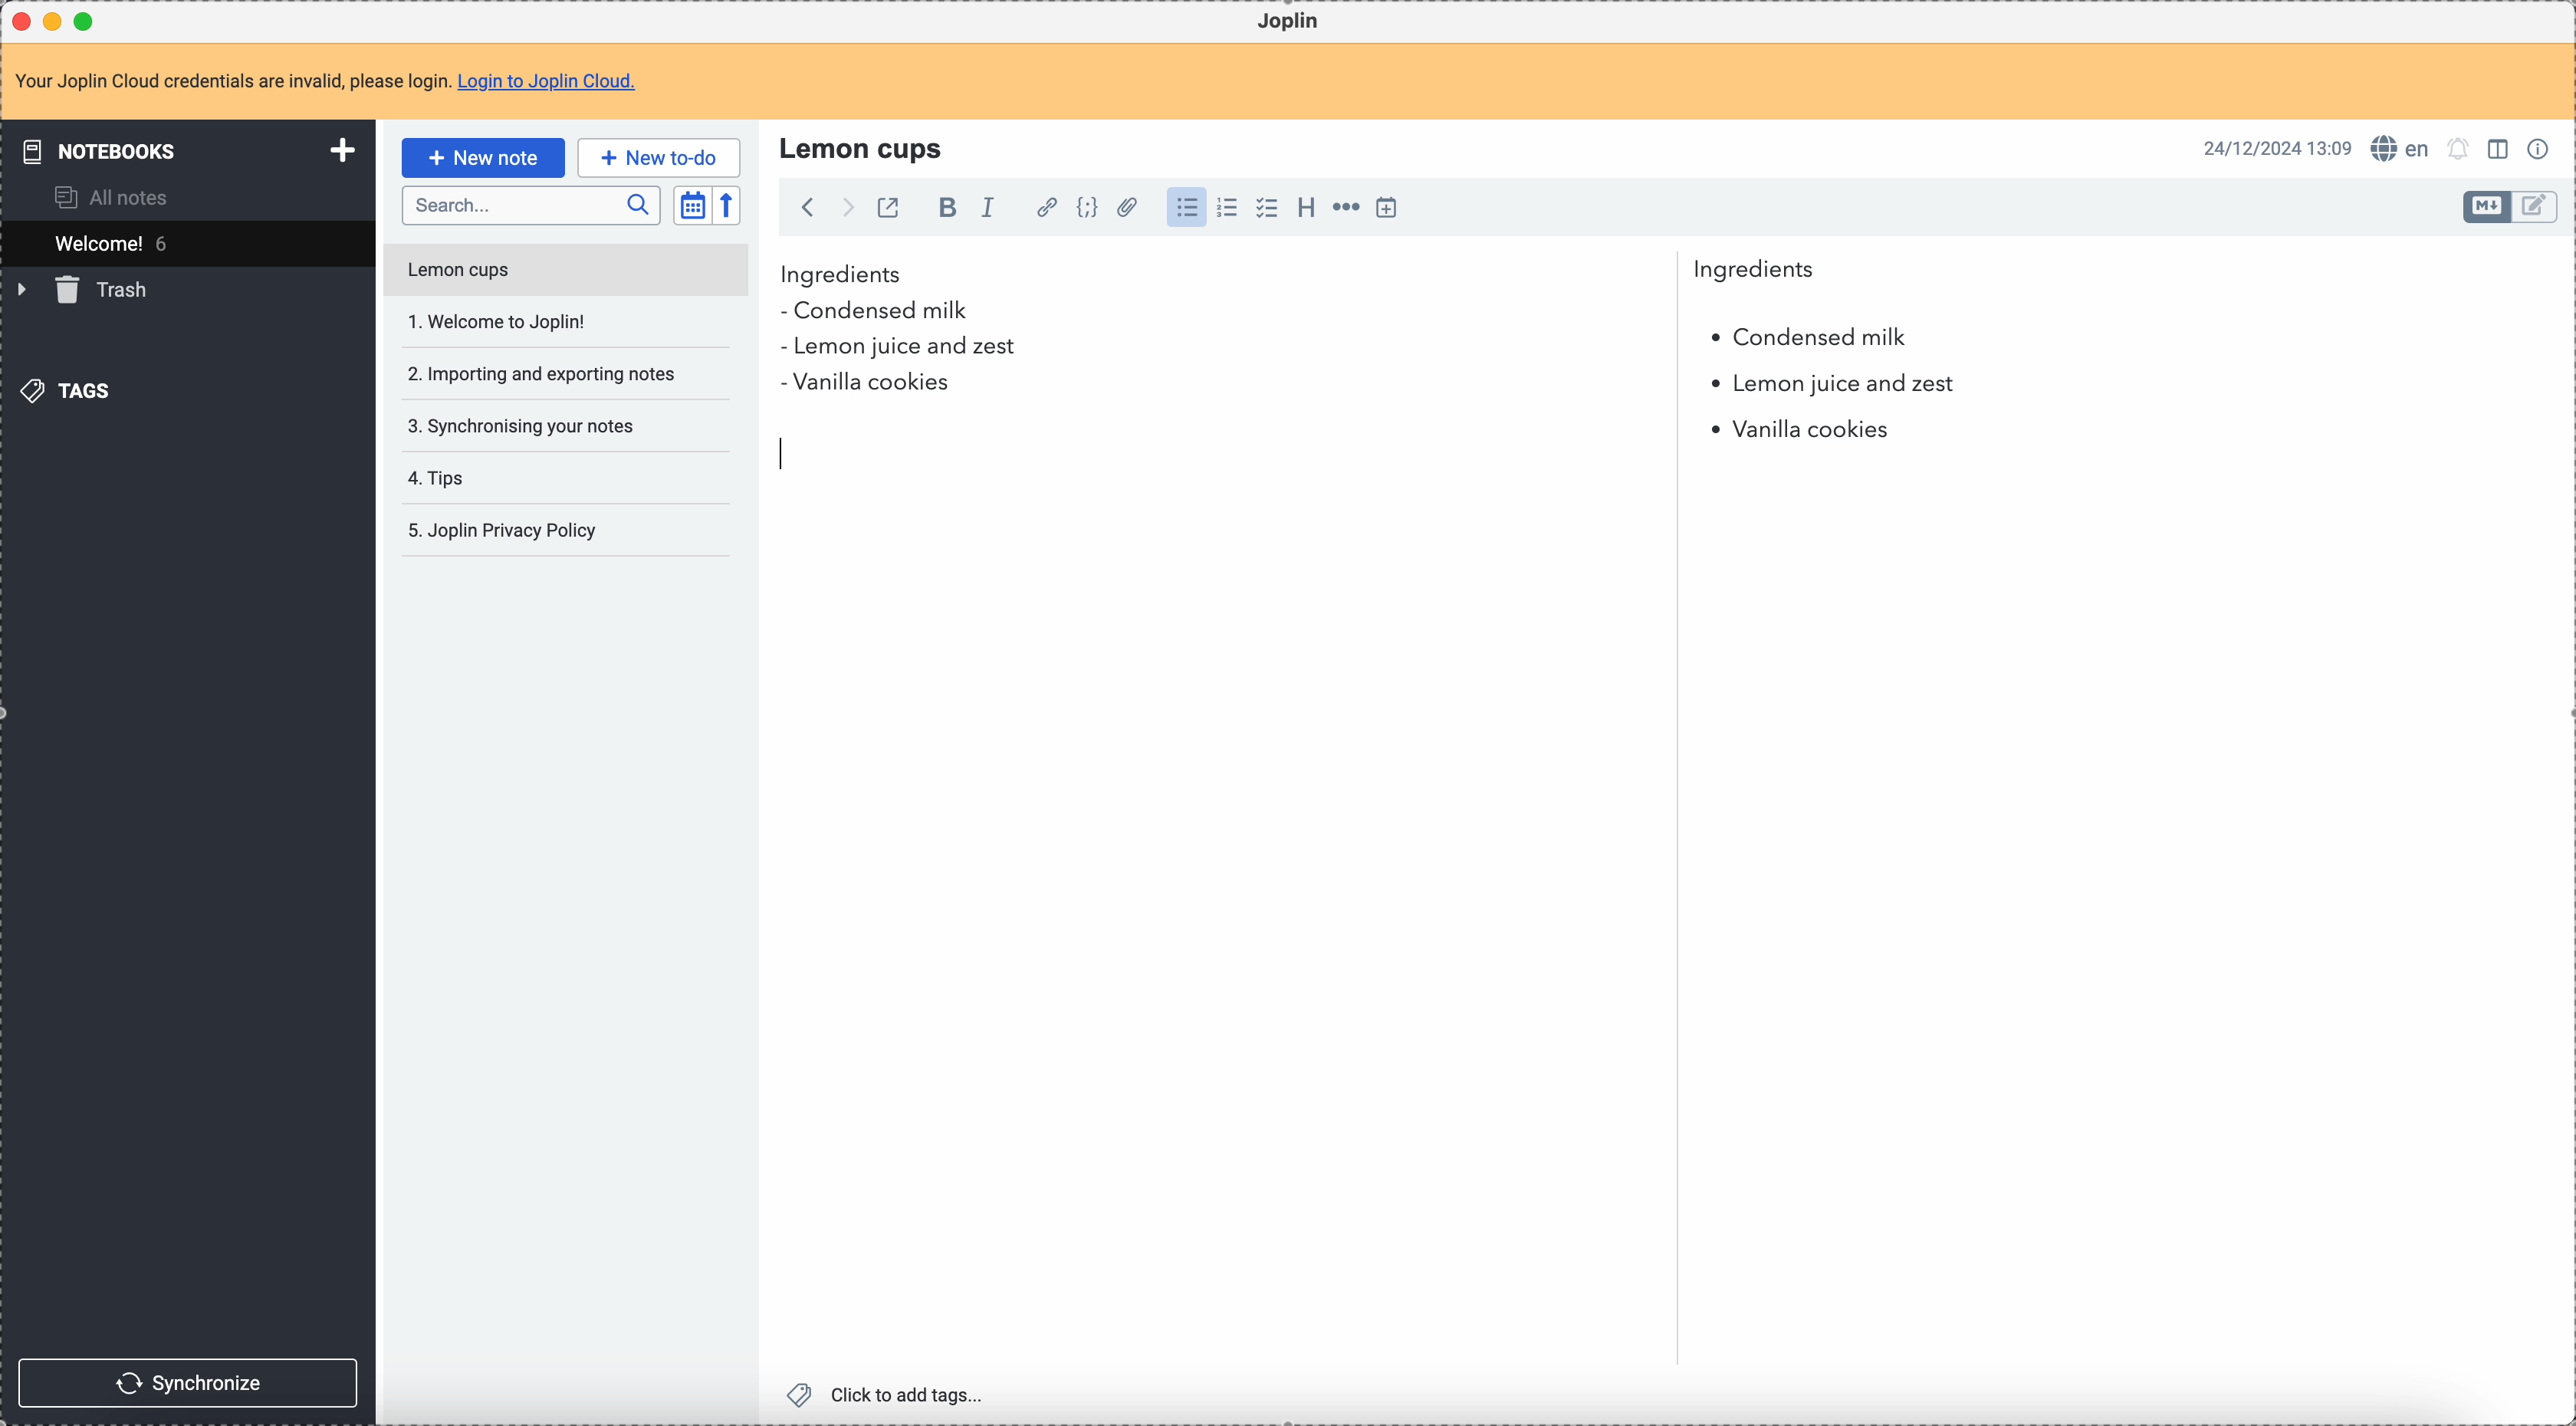 Image resolution: width=2576 pixels, height=1426 pixels. I want to click on synchronising your notes, so click(520, 424).